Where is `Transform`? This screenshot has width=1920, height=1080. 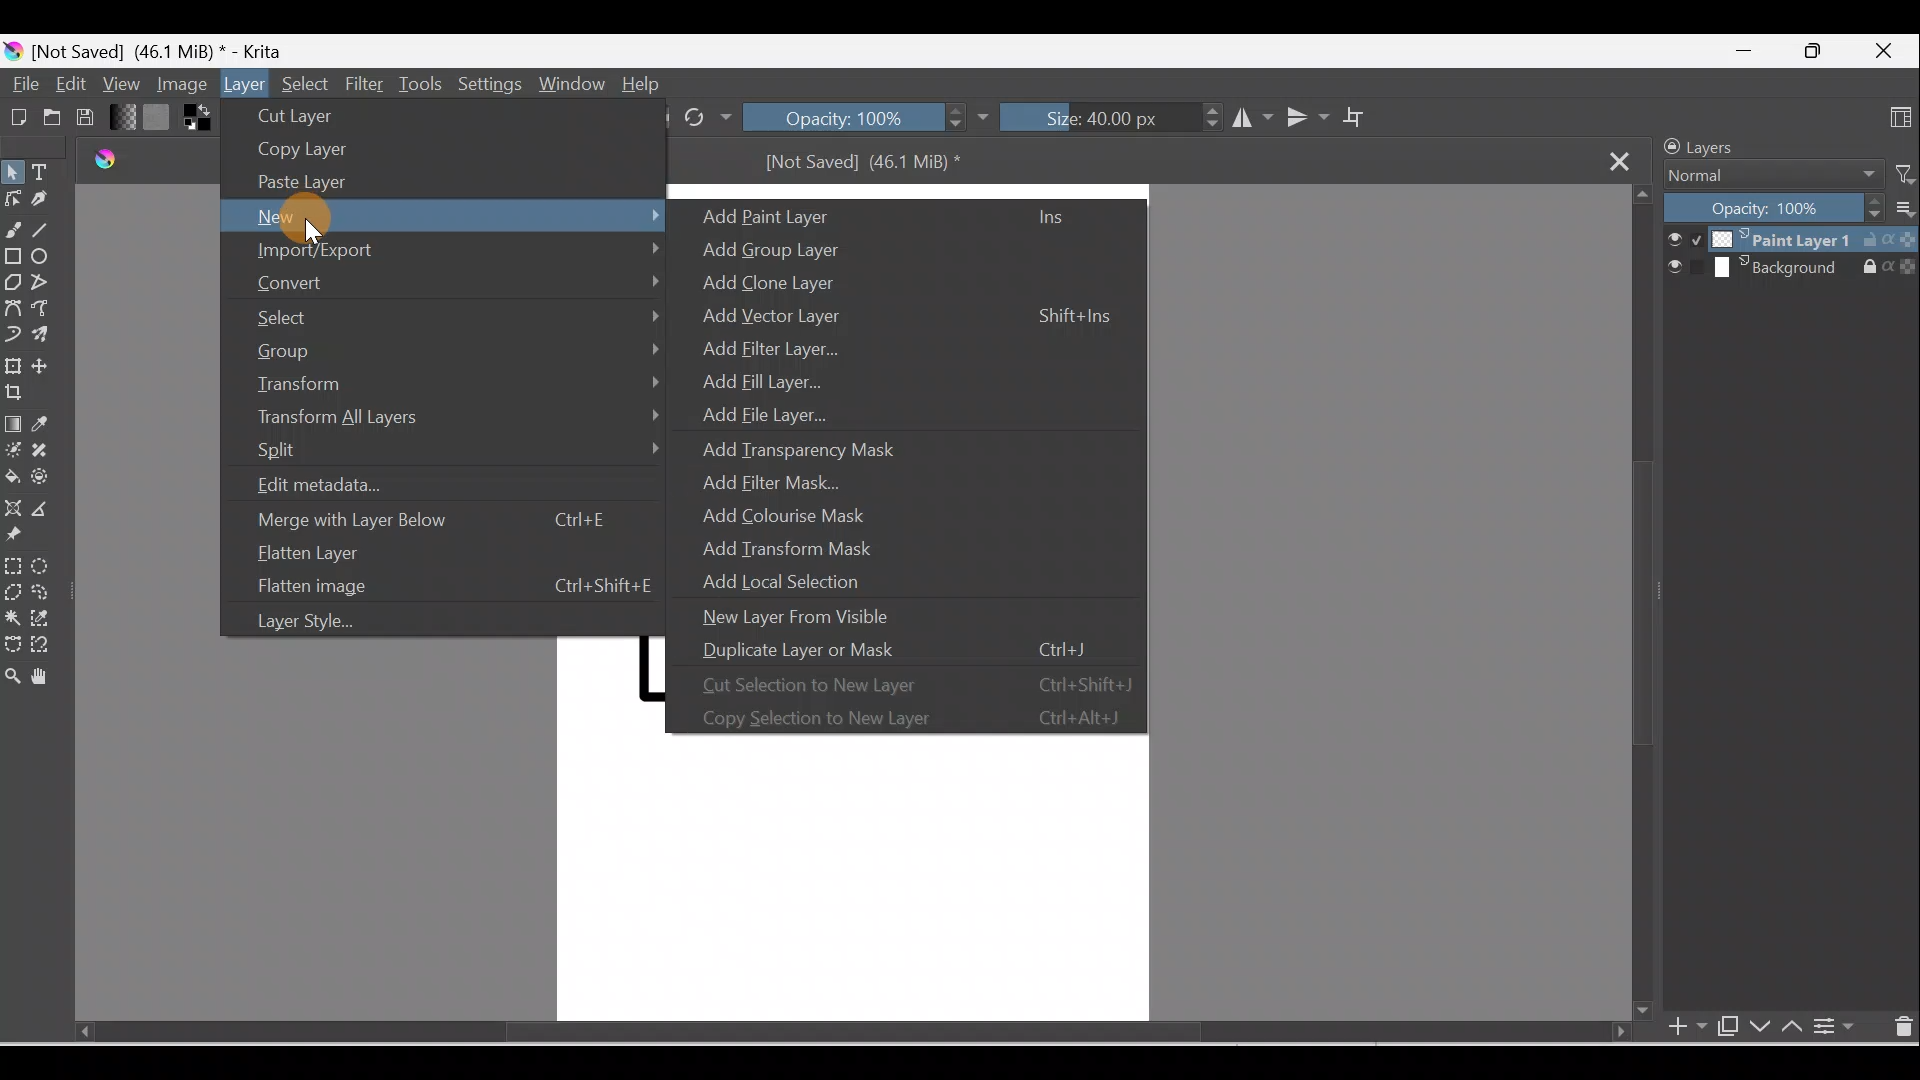 Transform is located at coordinates (454, 382).